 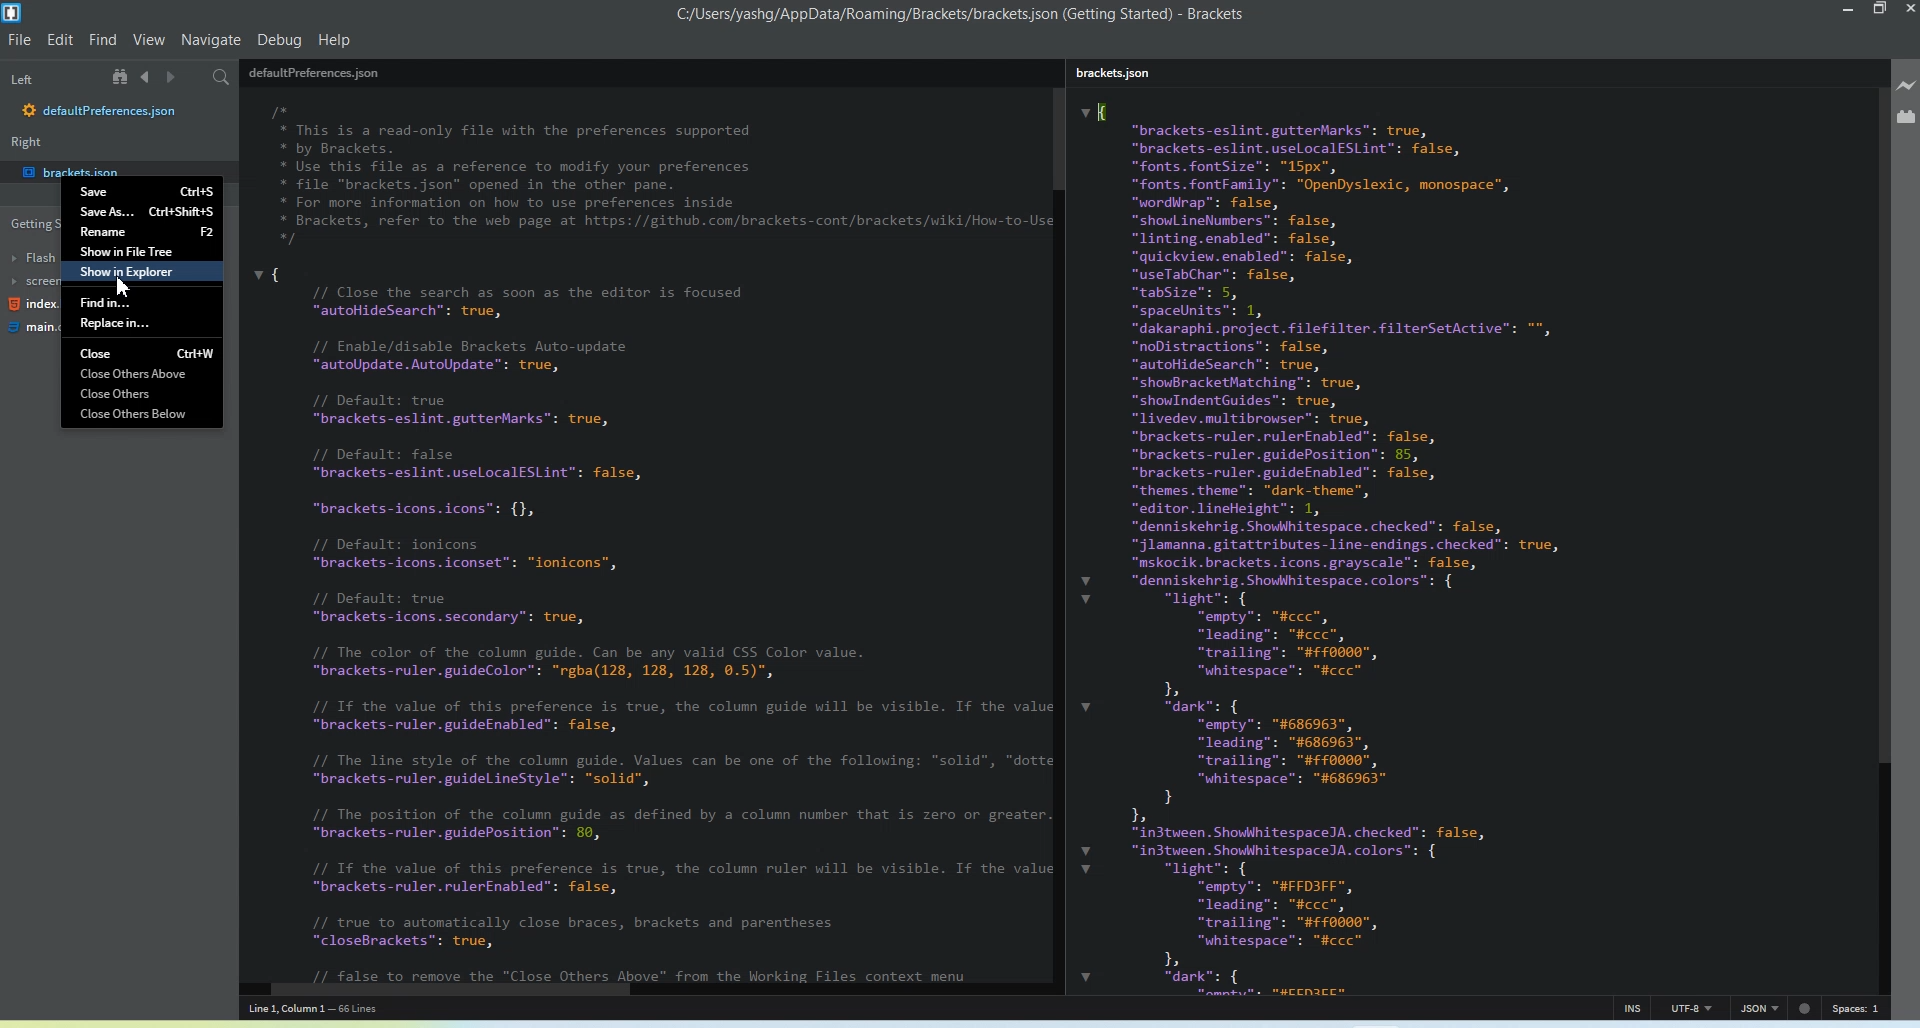 What do you see at coordinates (142, 324) in the screenshot?
I see `Replace in` at bounding box center [142, 324].